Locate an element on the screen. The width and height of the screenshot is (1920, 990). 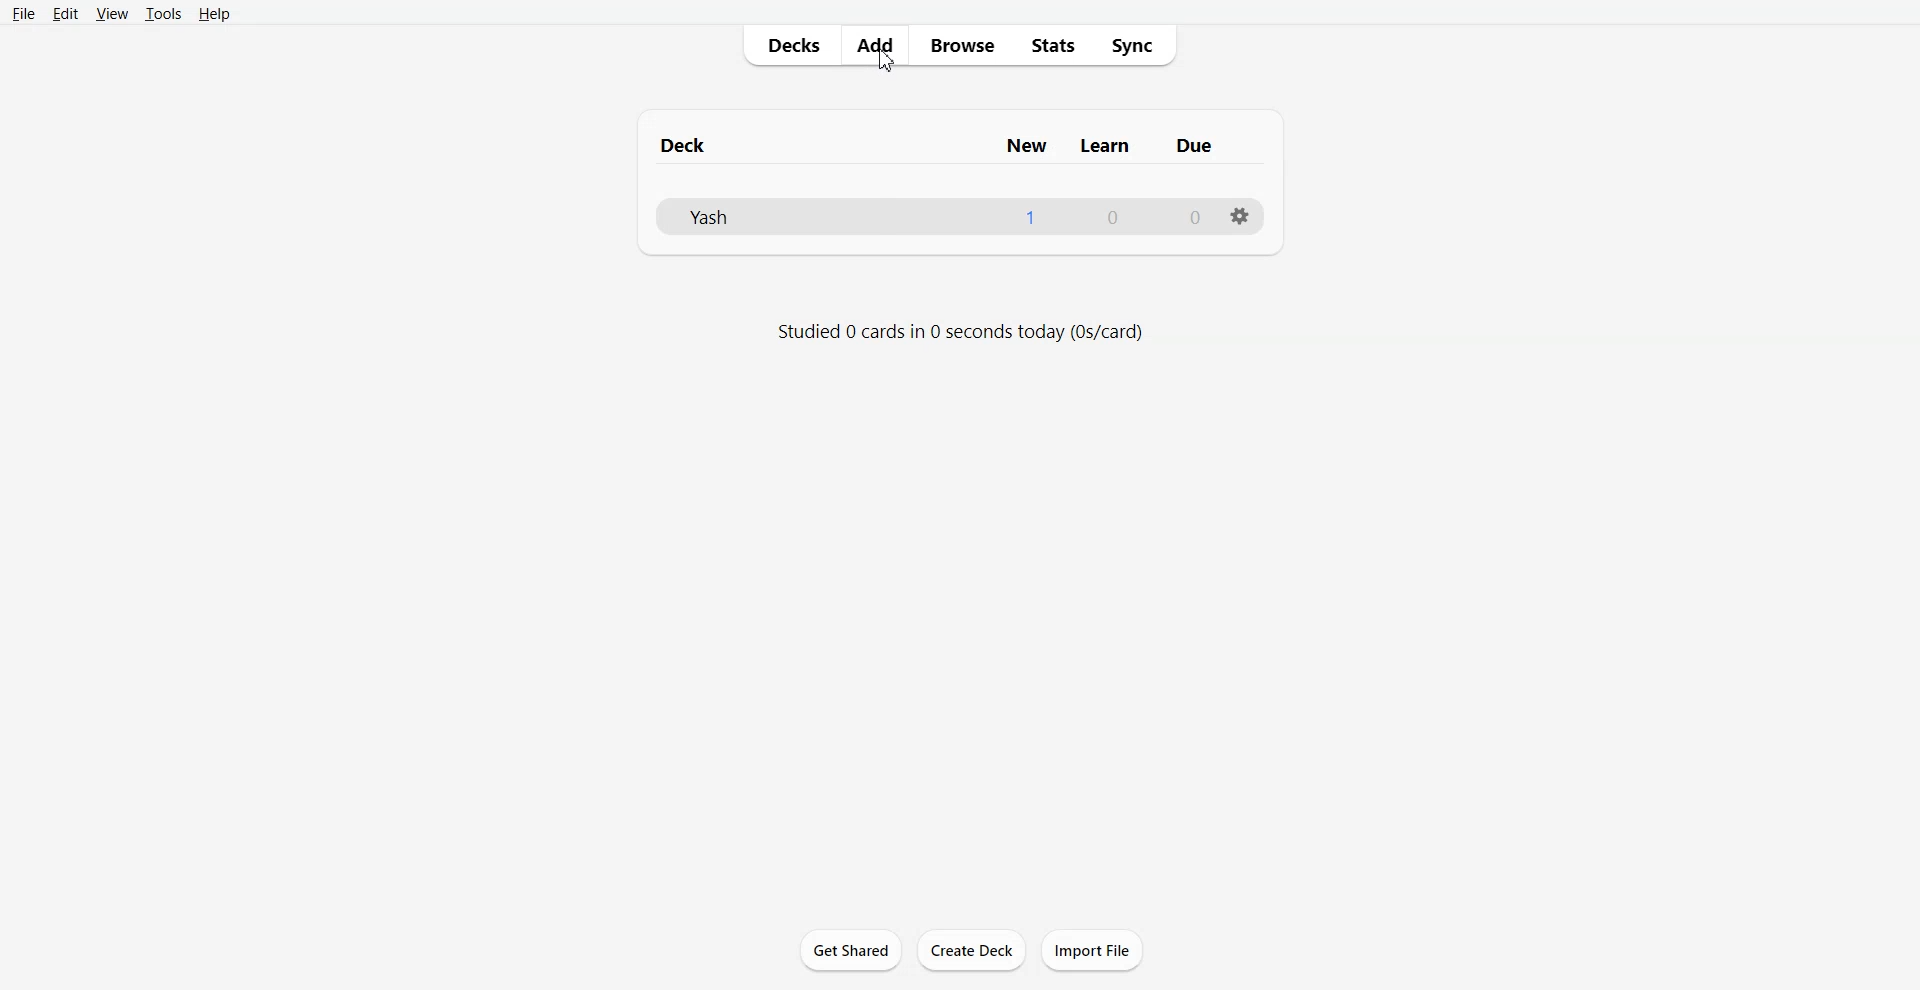
Stats is located at coordinates (1058, 45).